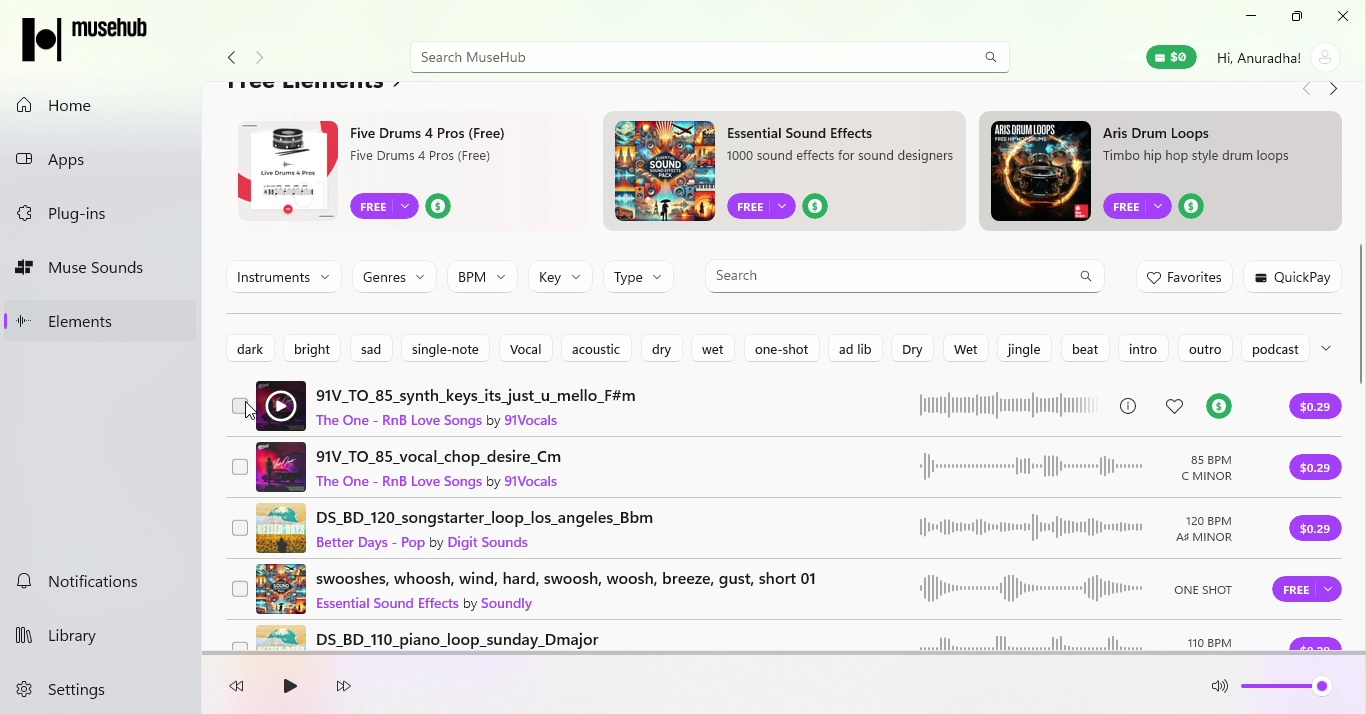  What do you see at coordinates (1335, 91) in the screenshot?
I see `Navigate forward` at bounding box center [1335, 91].